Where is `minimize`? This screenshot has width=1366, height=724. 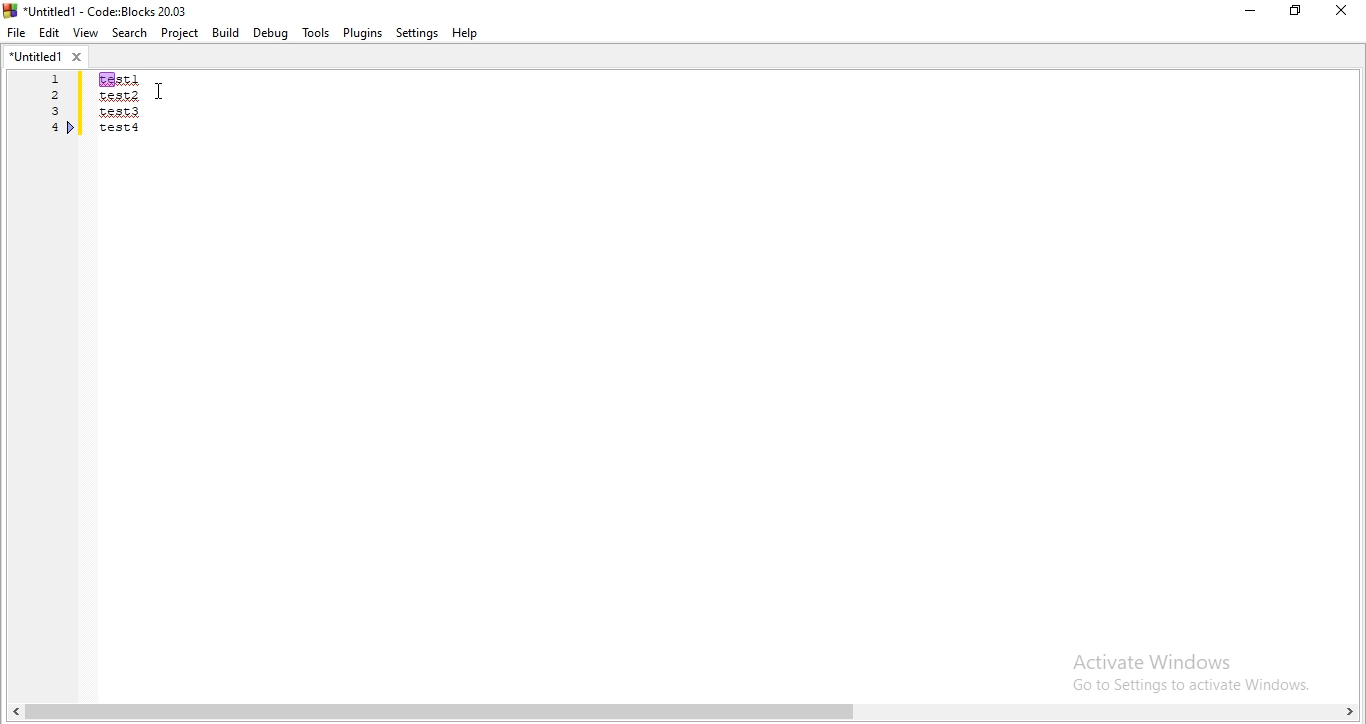
minimize is located at coordinates (1248, 12).